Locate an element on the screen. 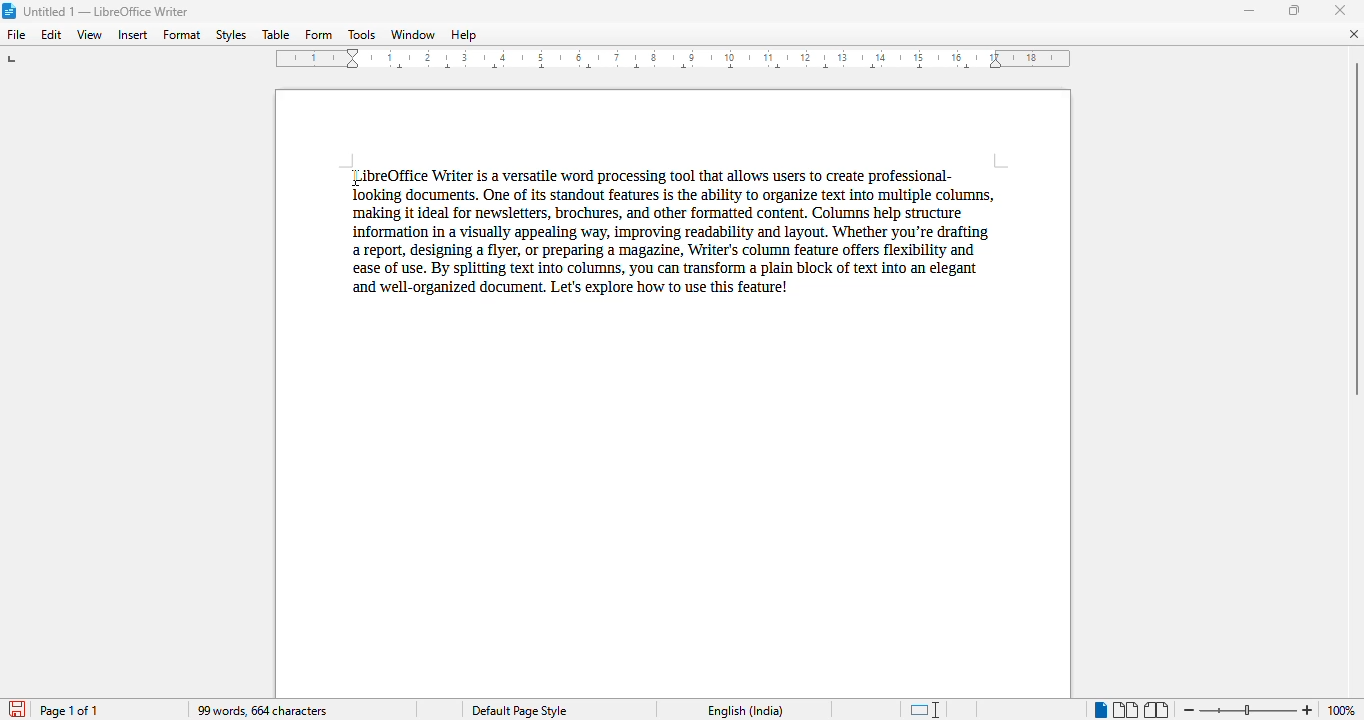  tools is located at coordinates (361, 34).